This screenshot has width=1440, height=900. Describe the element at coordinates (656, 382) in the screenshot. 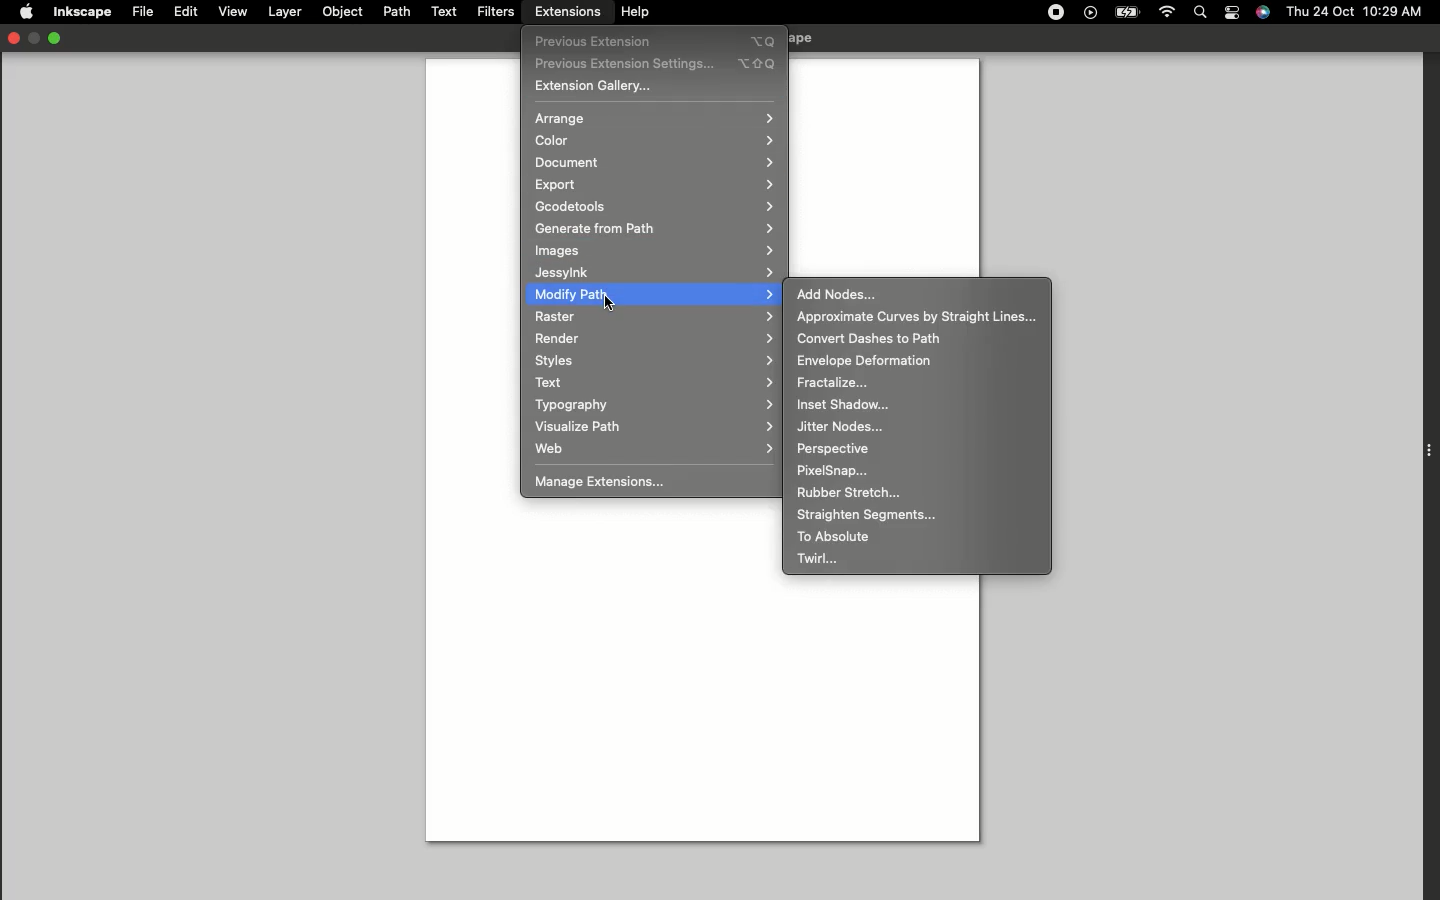

I see `Text` at that location.